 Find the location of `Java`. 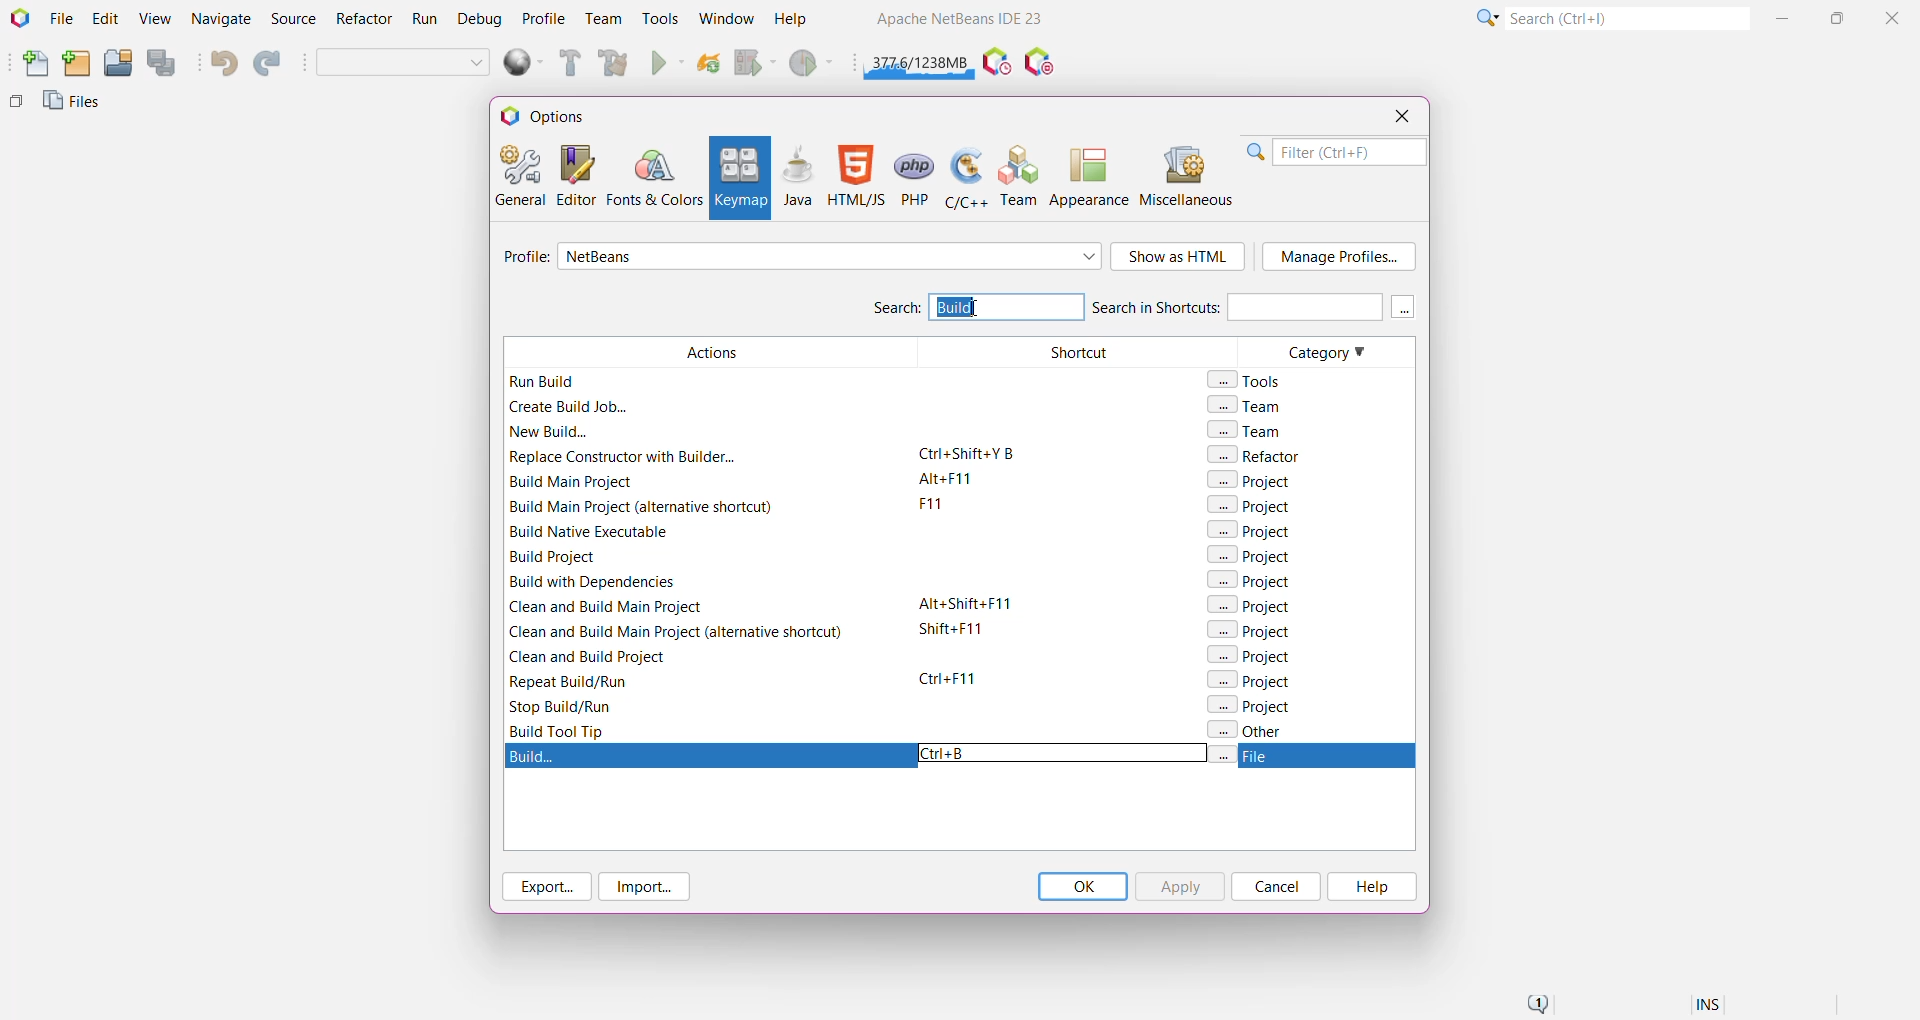

Java is located at coordinates (798, 176).